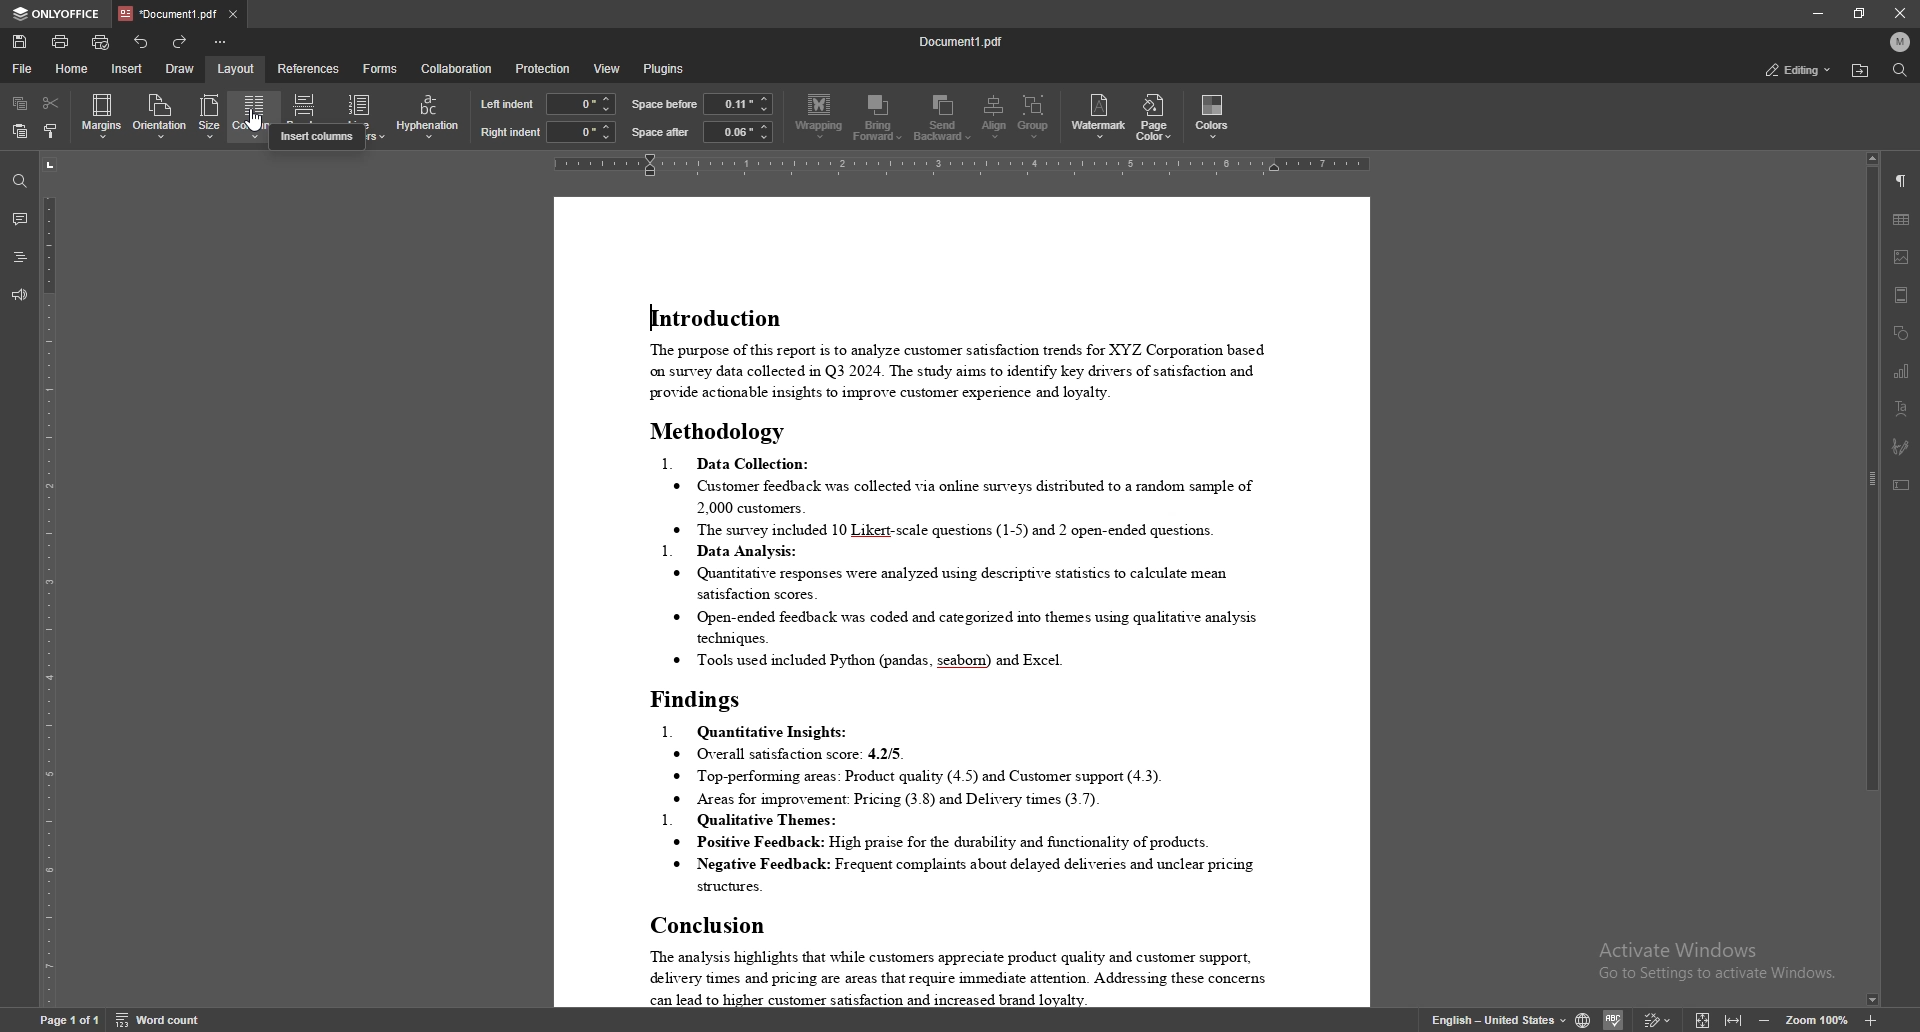 This screenshot has width=1920, height=1032. What do you see at coordinates (738, 131) in the screenshot?
I see `space after input` at bounding box center [738, 131].